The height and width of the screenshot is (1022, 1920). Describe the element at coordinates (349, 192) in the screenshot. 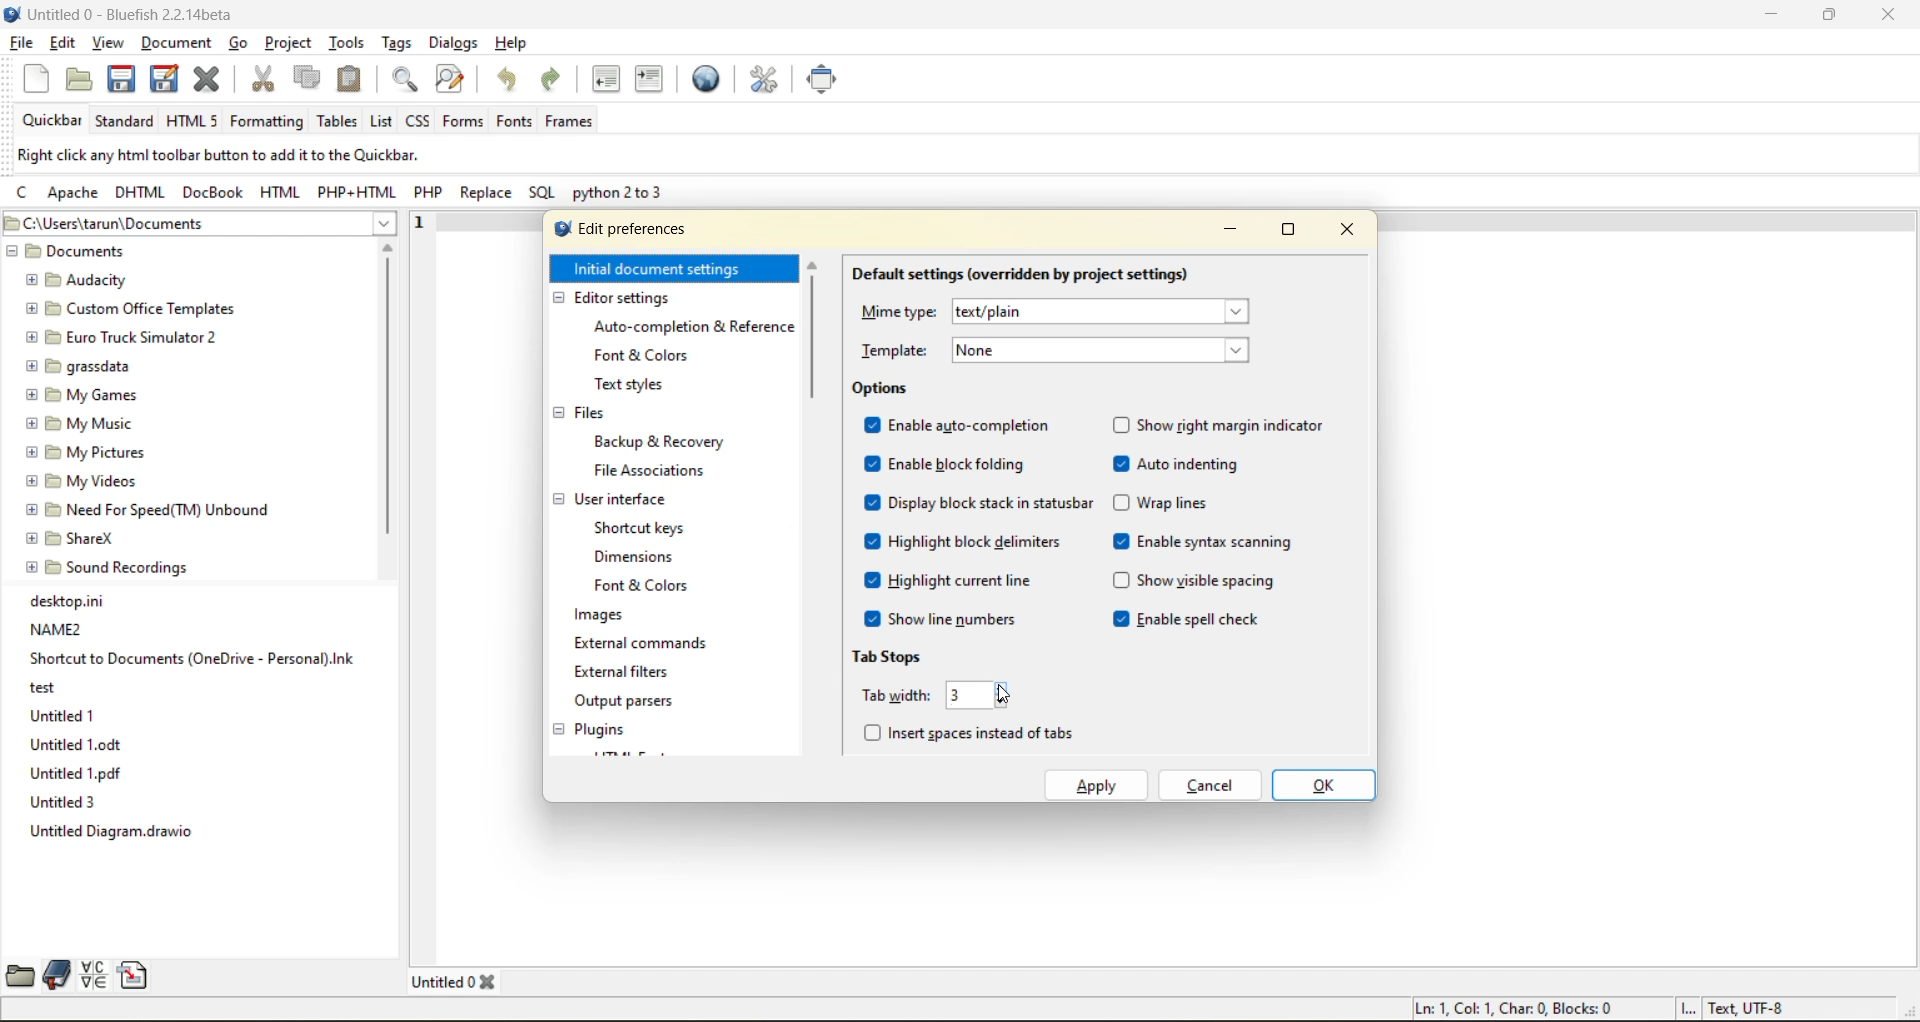

I see `php html` at that location.